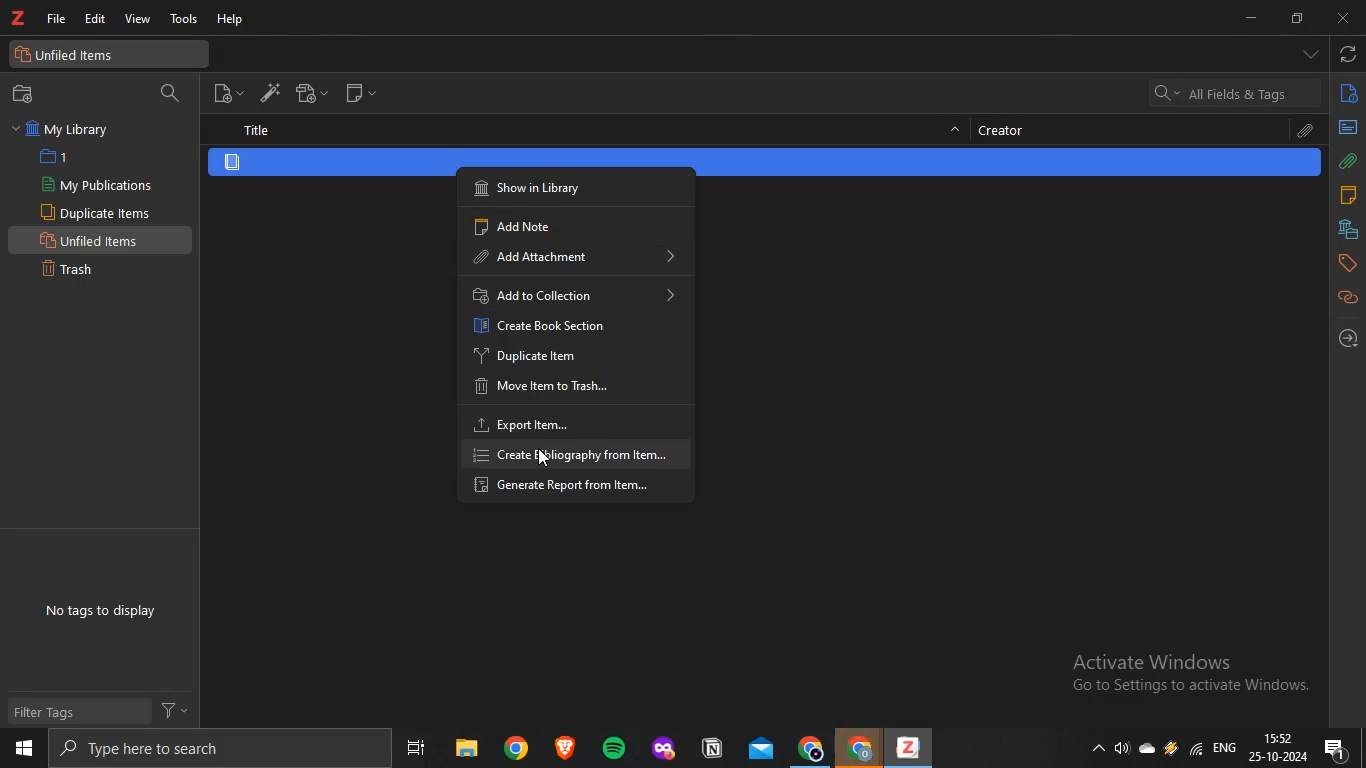 The height and width of the screenshot is (768, 1366). What do you see at coordinates (174, 705) in the screenshot?
I see `filter` at bounding box center [174, 705].